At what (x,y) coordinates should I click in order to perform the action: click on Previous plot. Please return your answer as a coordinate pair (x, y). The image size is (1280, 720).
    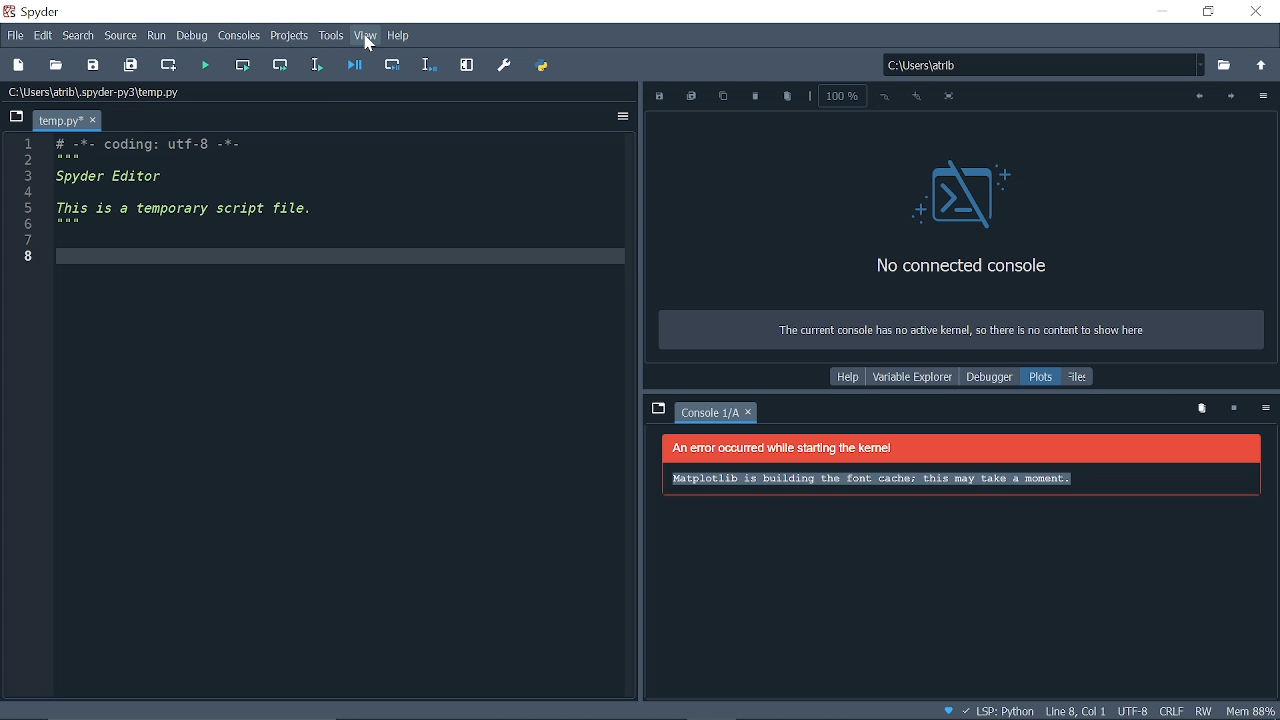
    Looking at the image, I should click on (1196, 97).